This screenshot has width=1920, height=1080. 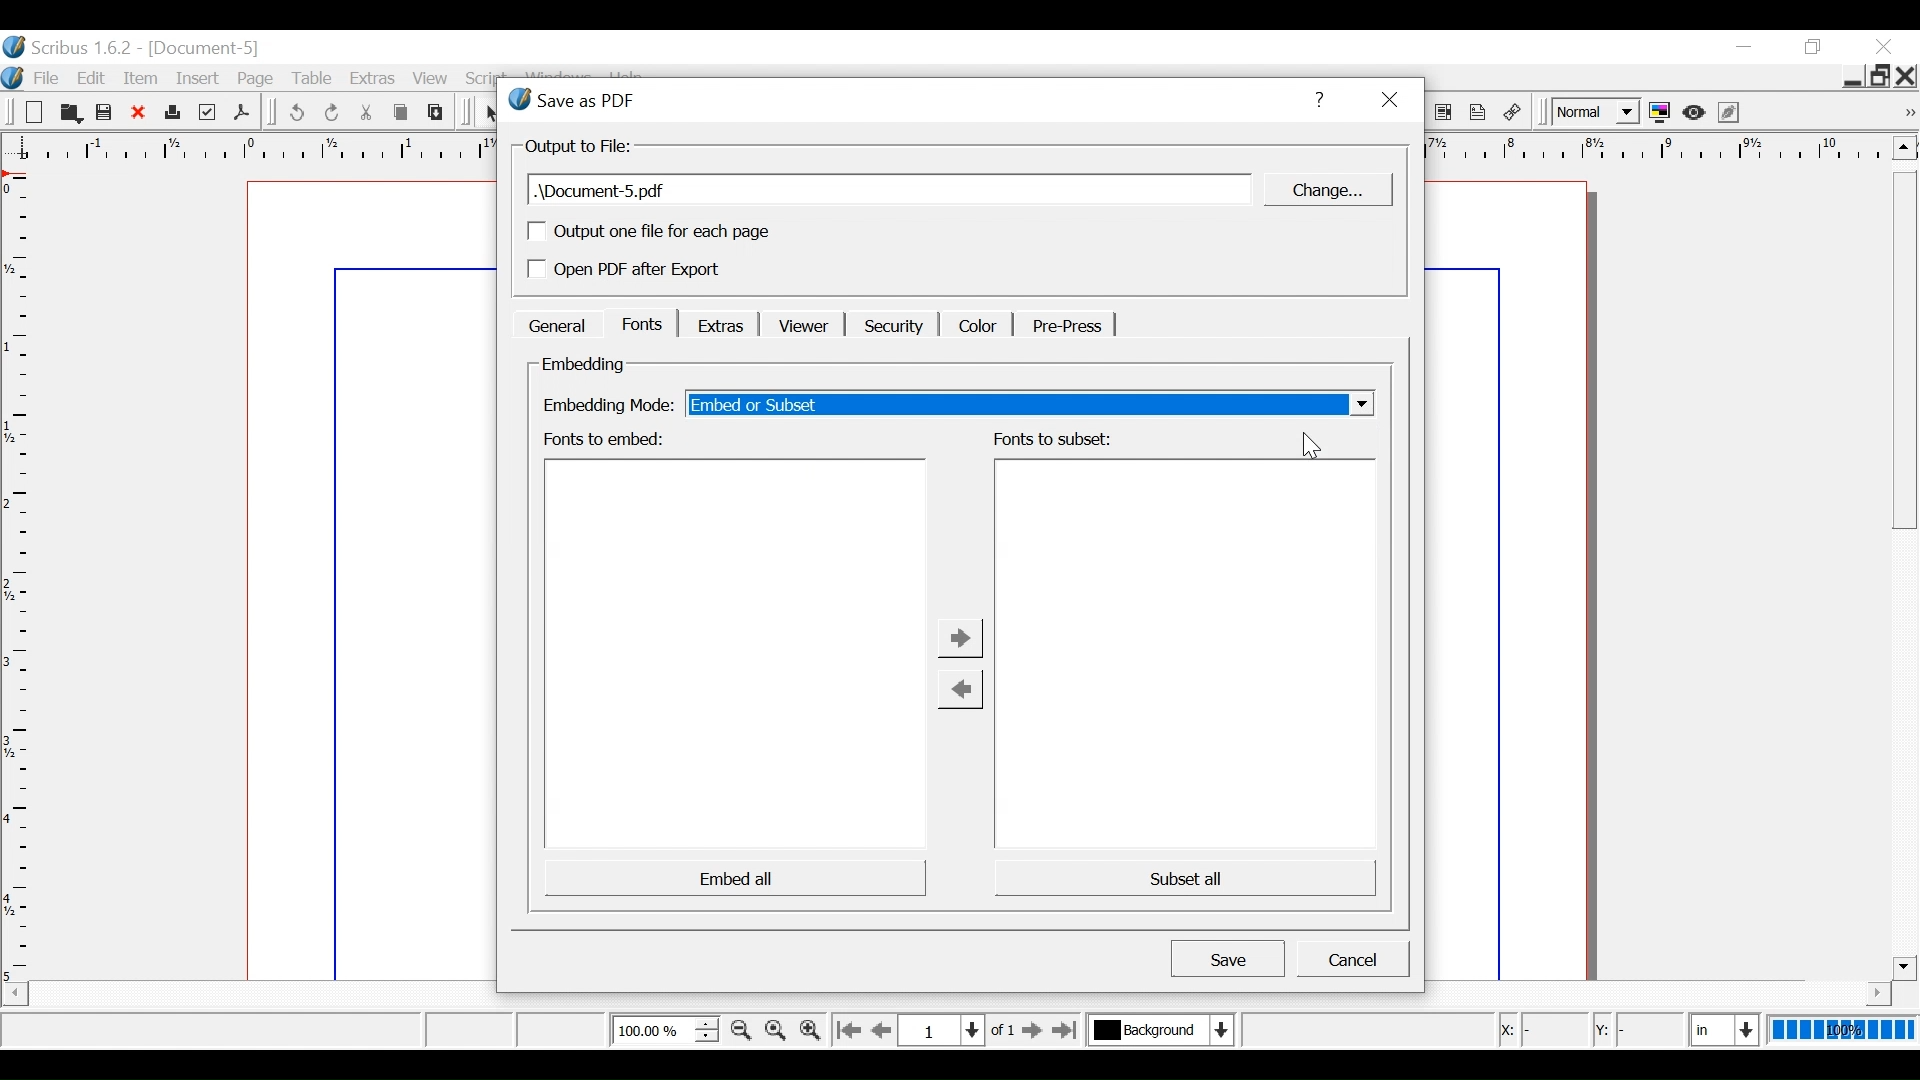 What do you see at coordinates (650, 271) in the screenshot?
I see `(un)select Open PDF after Export` at bounding box center [650, 271].